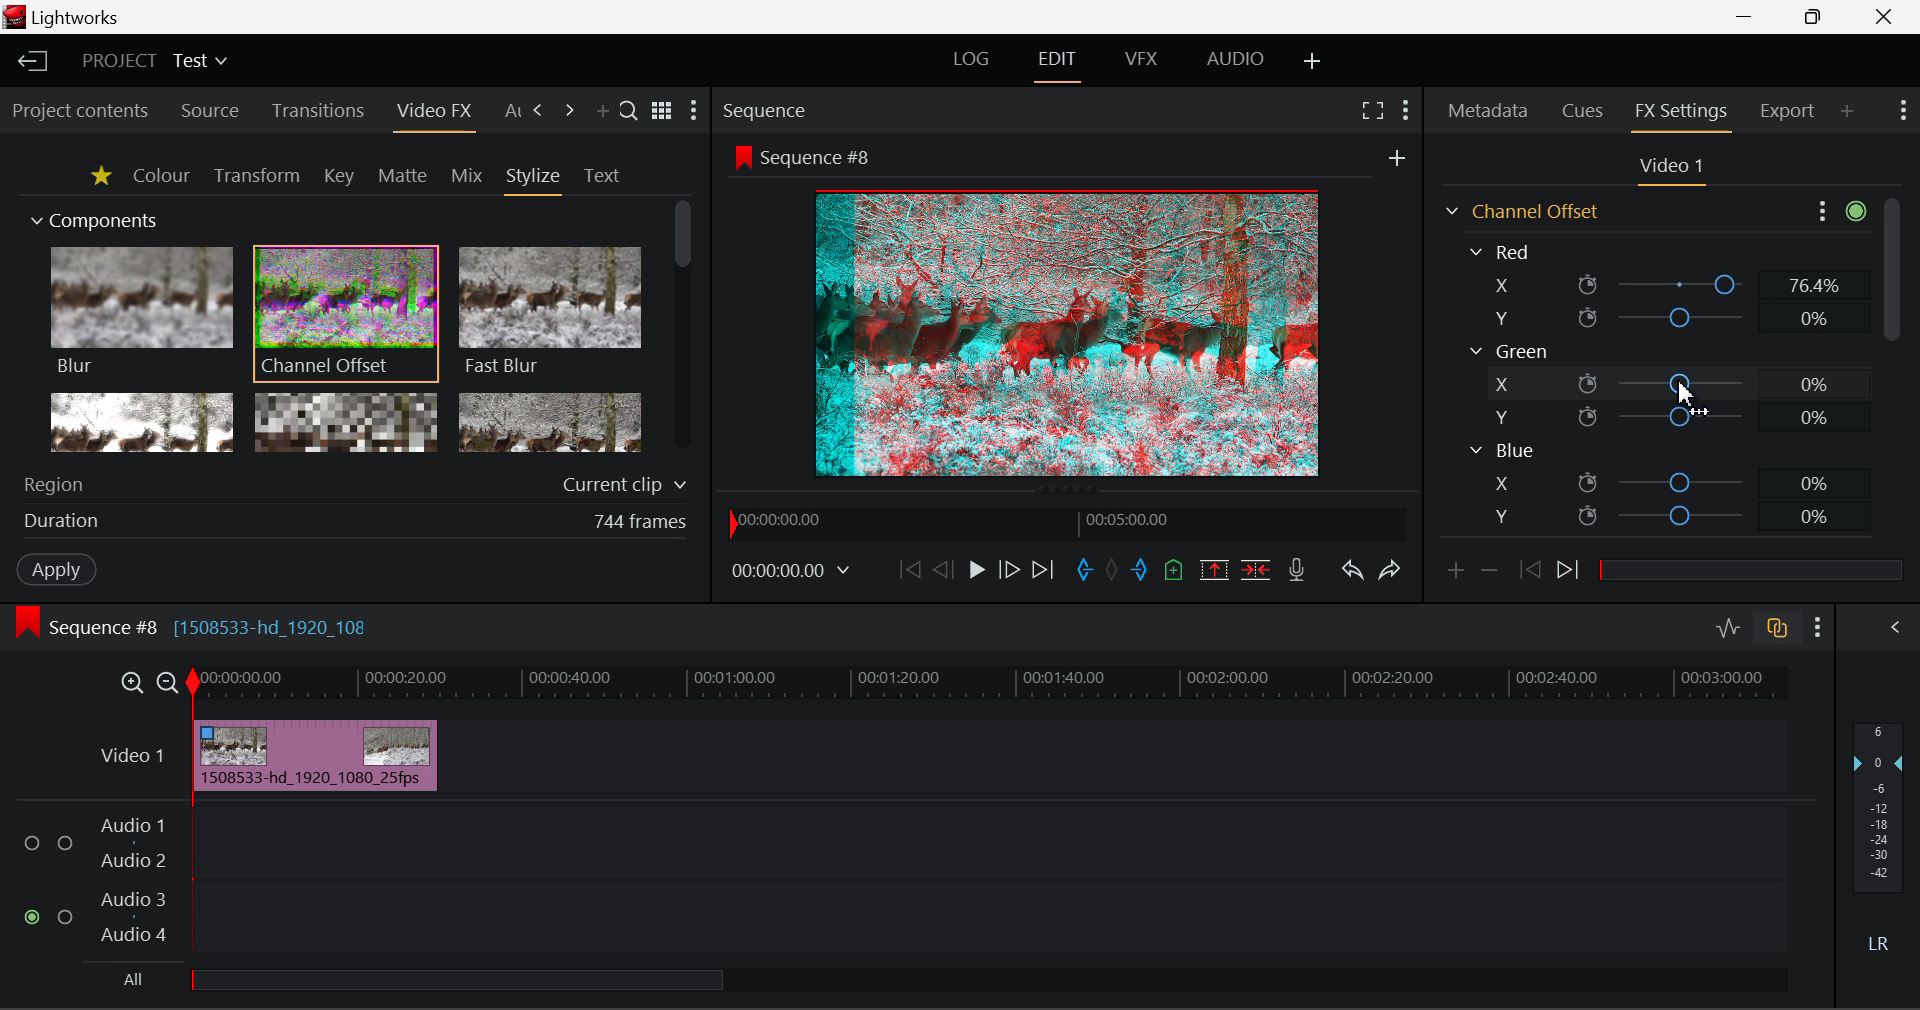 This screenshot has height=1010, width=1920. Describe the element at coordinates (1519, 211) in the screenshot. I see `Channel Offset` at that location.